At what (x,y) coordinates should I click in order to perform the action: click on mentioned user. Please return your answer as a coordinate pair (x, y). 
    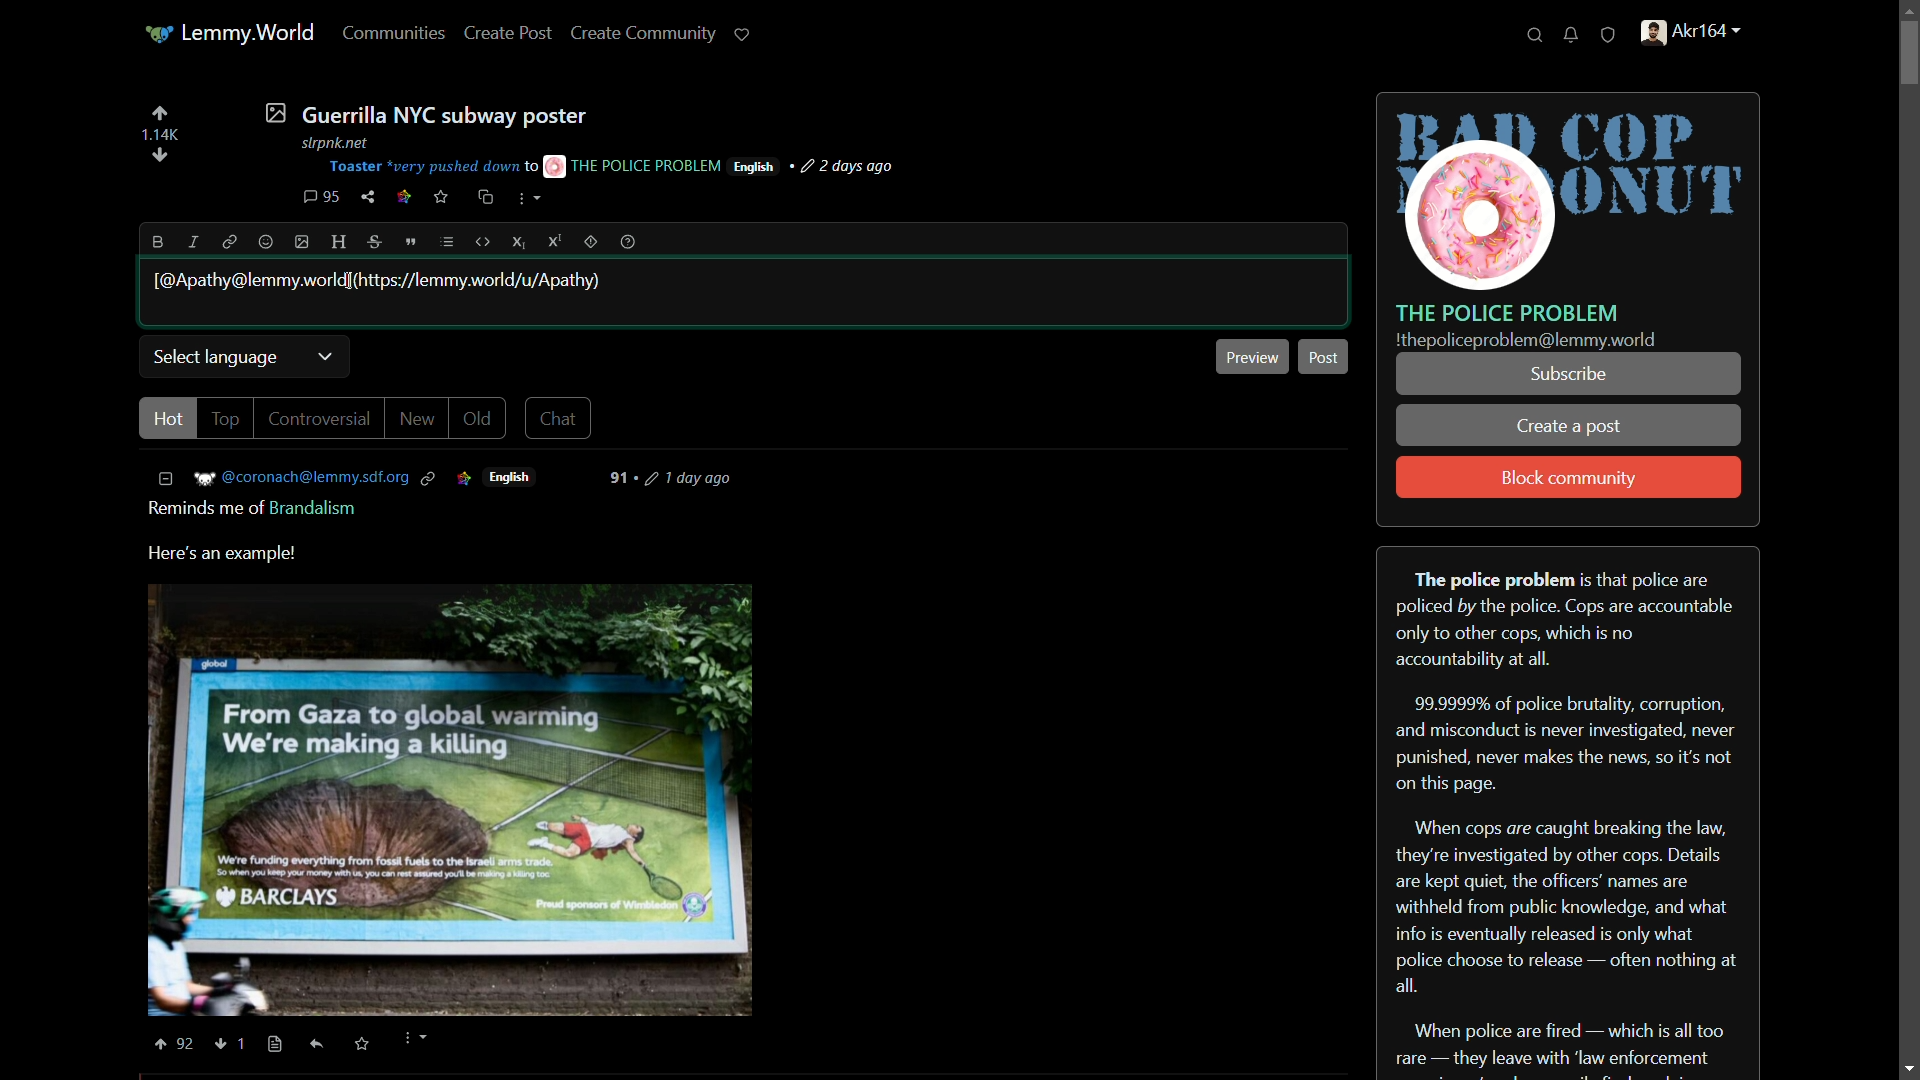
    Looking at the image, I should click on (381, 281).